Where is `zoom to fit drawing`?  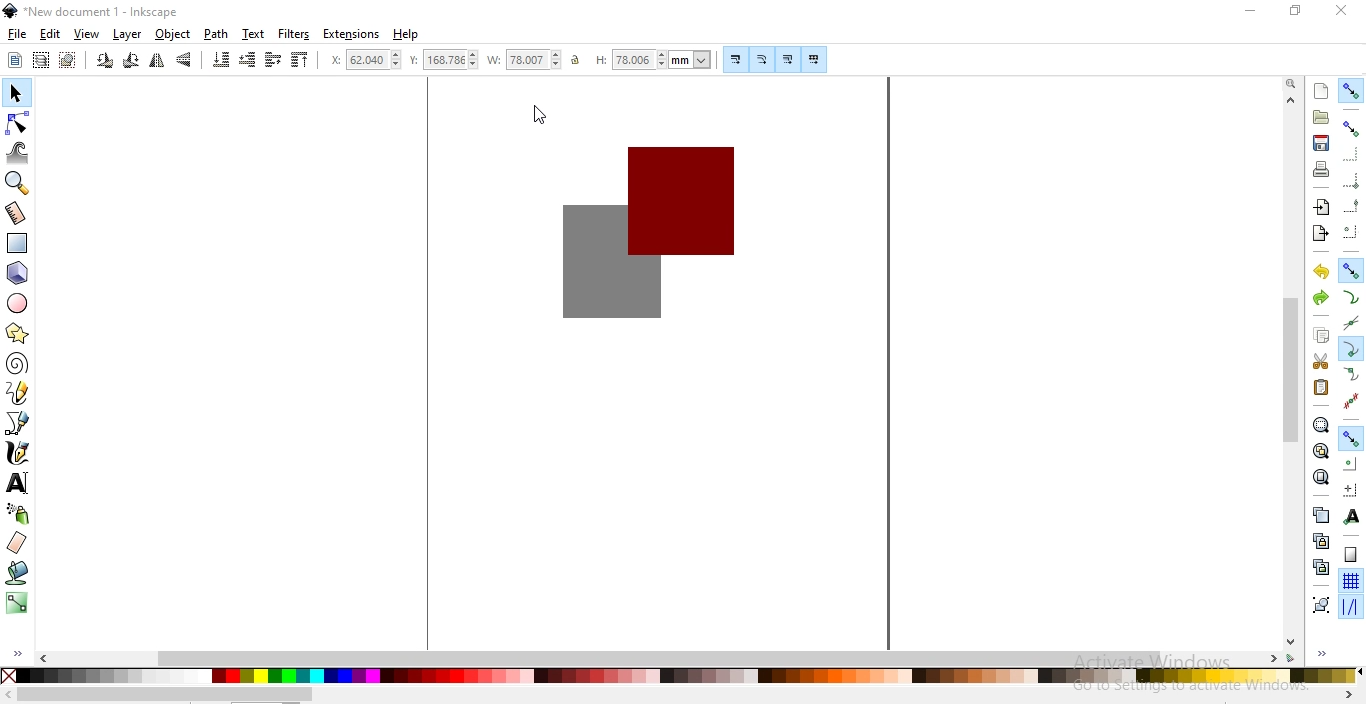 zoom to fit drawing is located at coordinates (1320, 450).